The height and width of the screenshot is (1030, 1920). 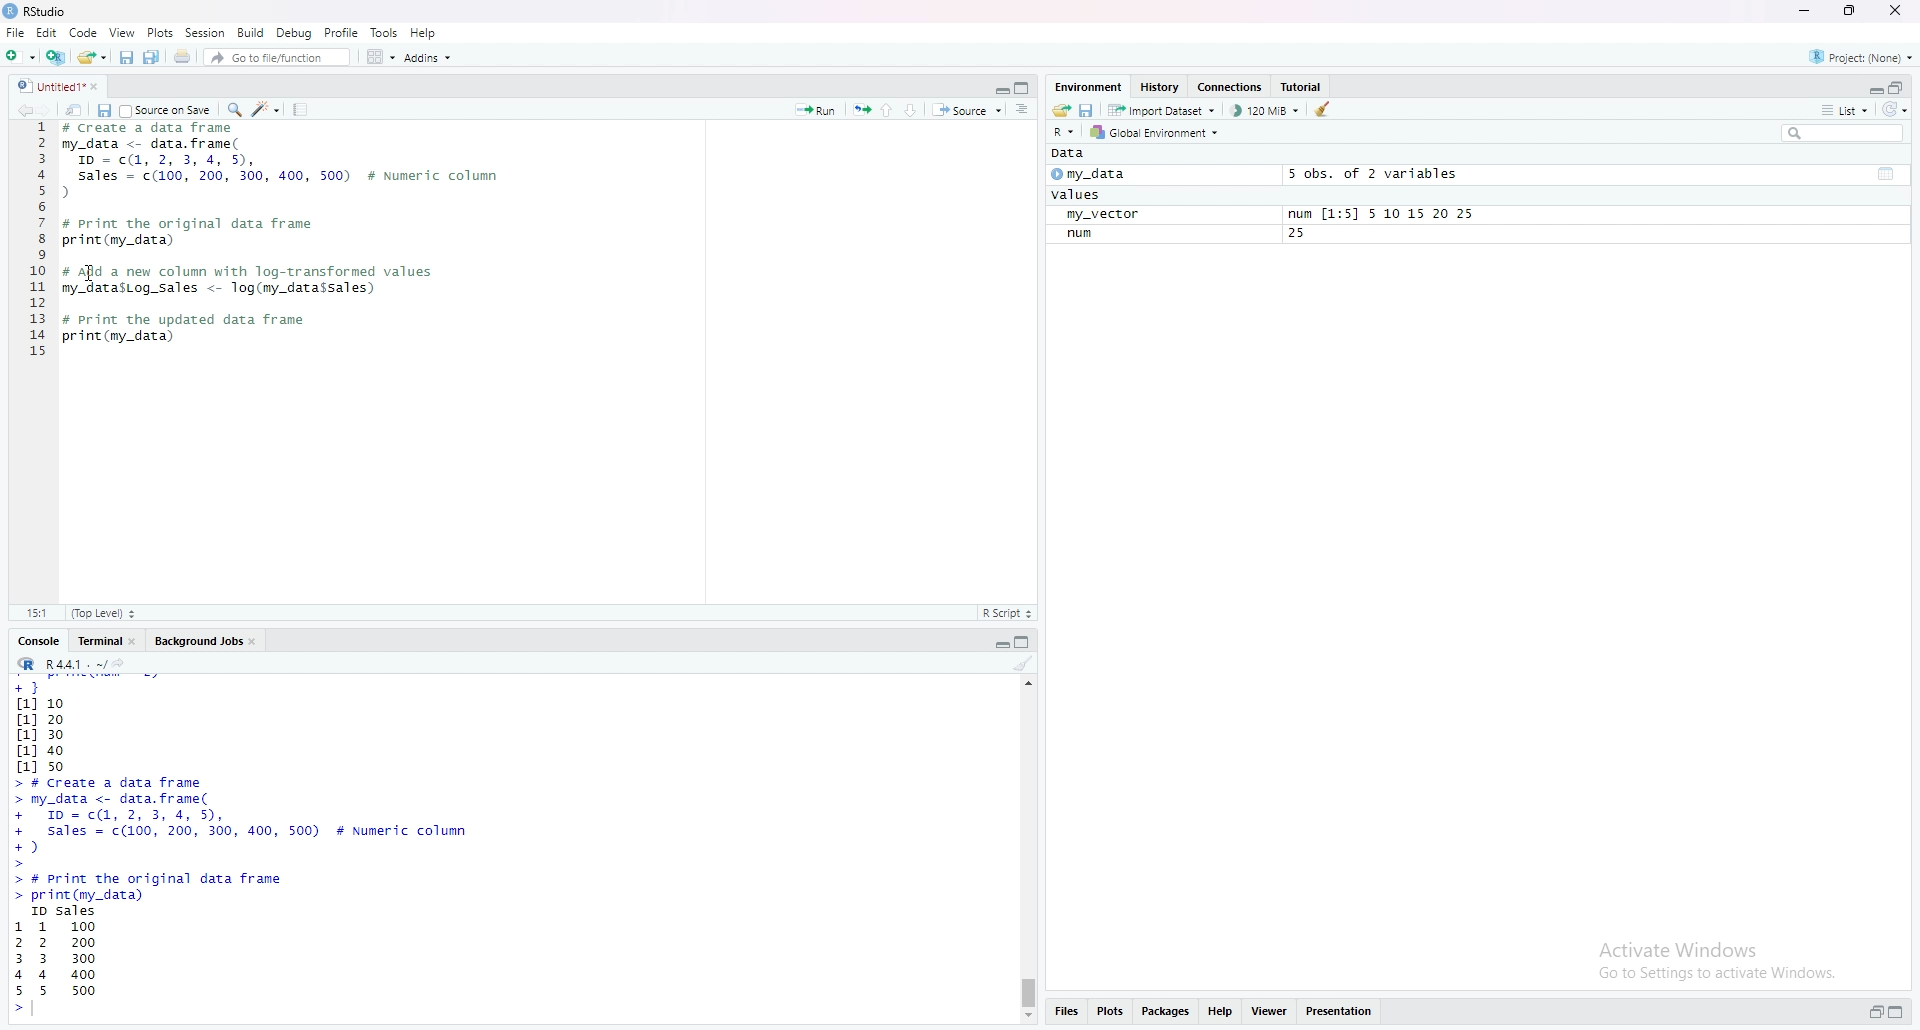 What do you see at coordinates (1903, 86) in the screenshot?
I see `maximize` at bounding box center [1903, 86].